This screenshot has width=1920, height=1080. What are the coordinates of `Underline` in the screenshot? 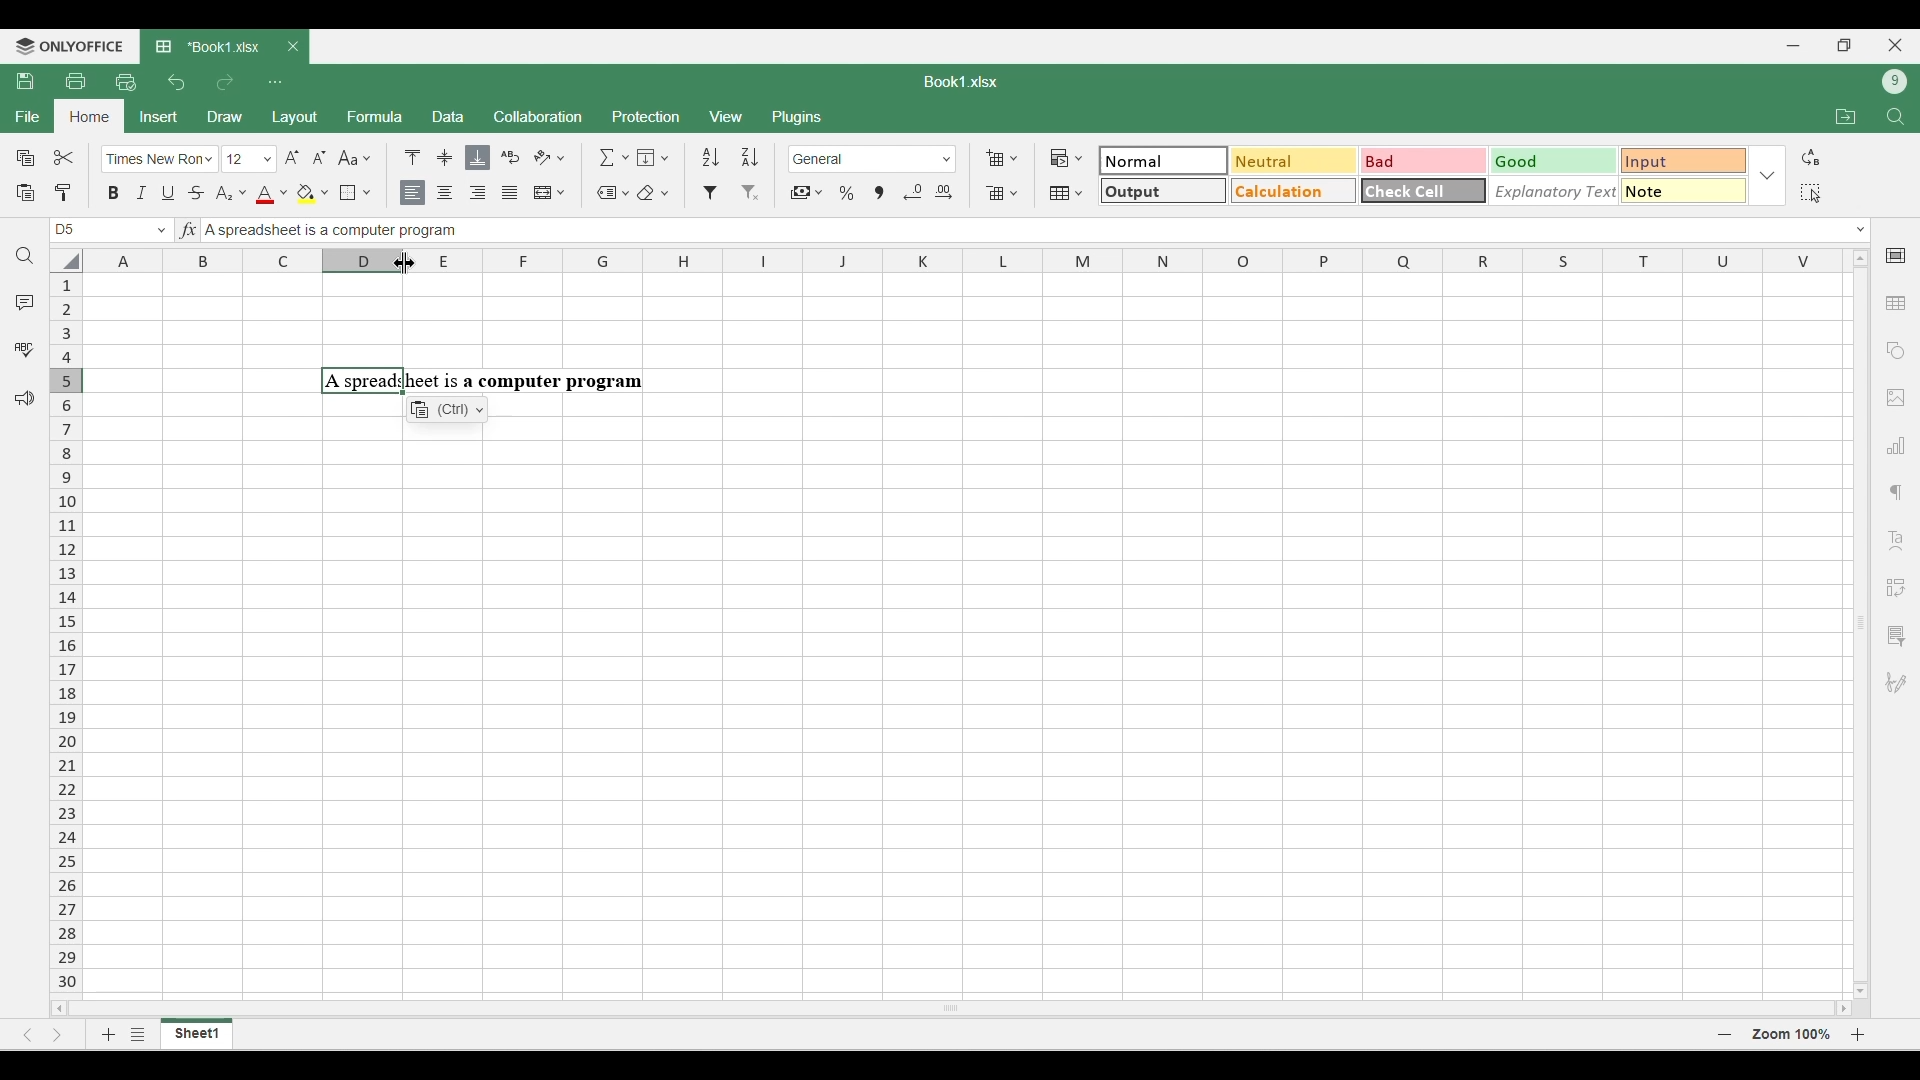 It's located at (167, 193).